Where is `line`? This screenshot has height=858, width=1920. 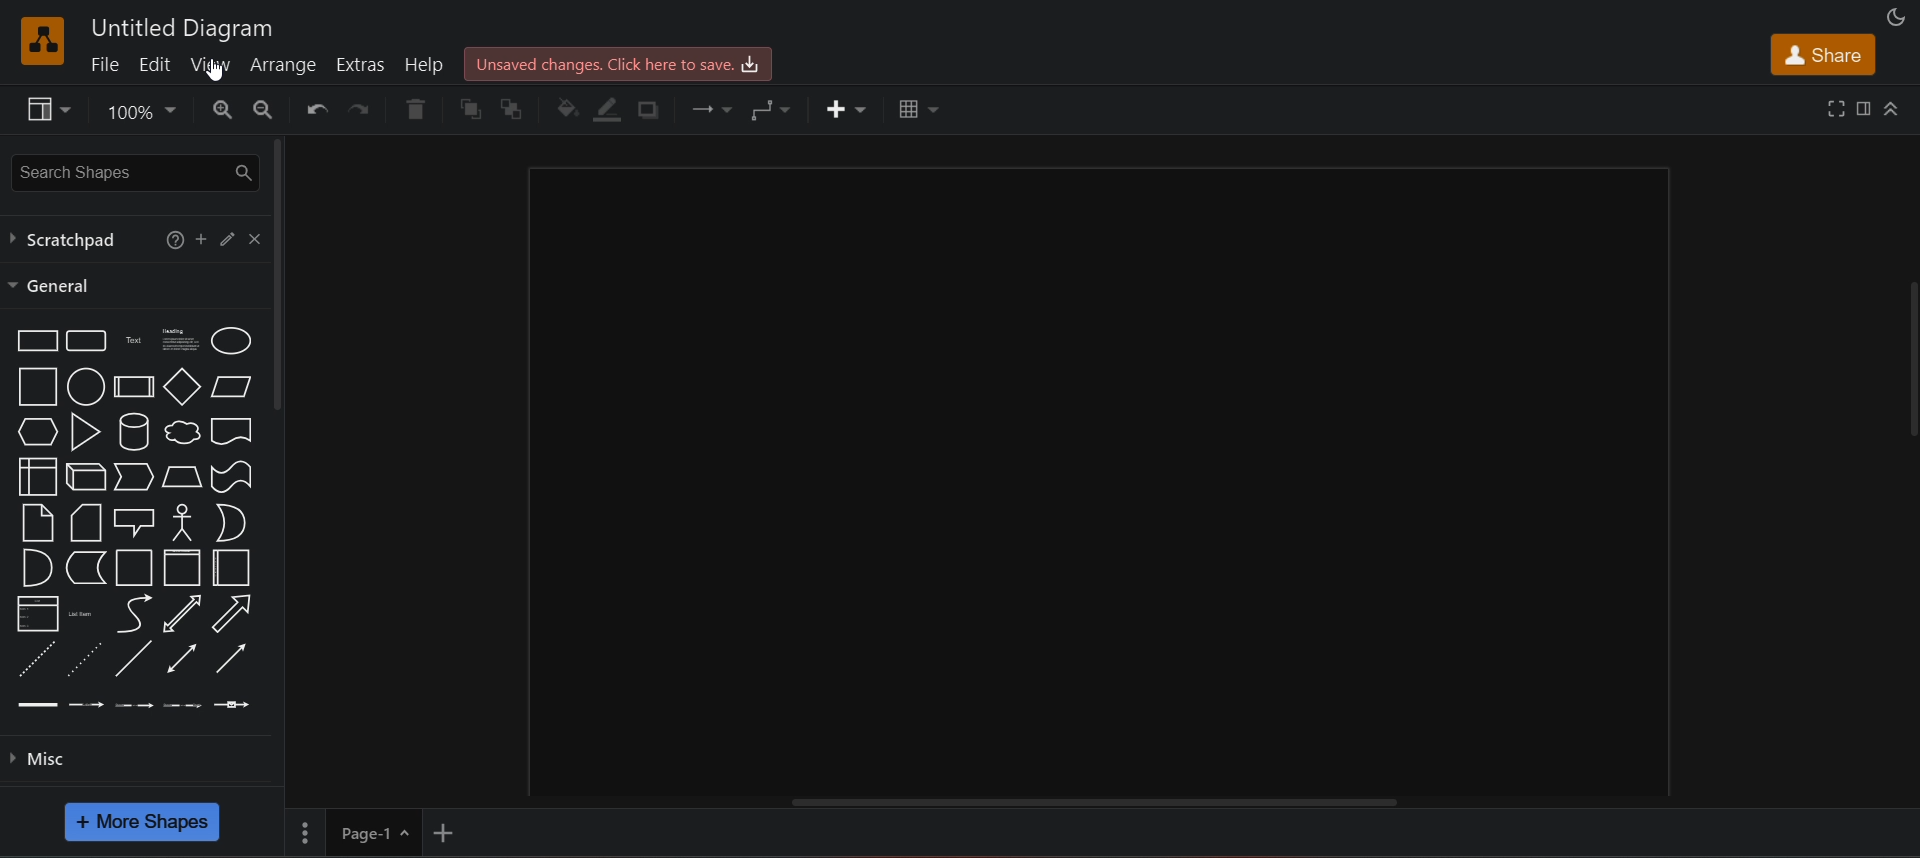
line is located at coordinates (136, 657).